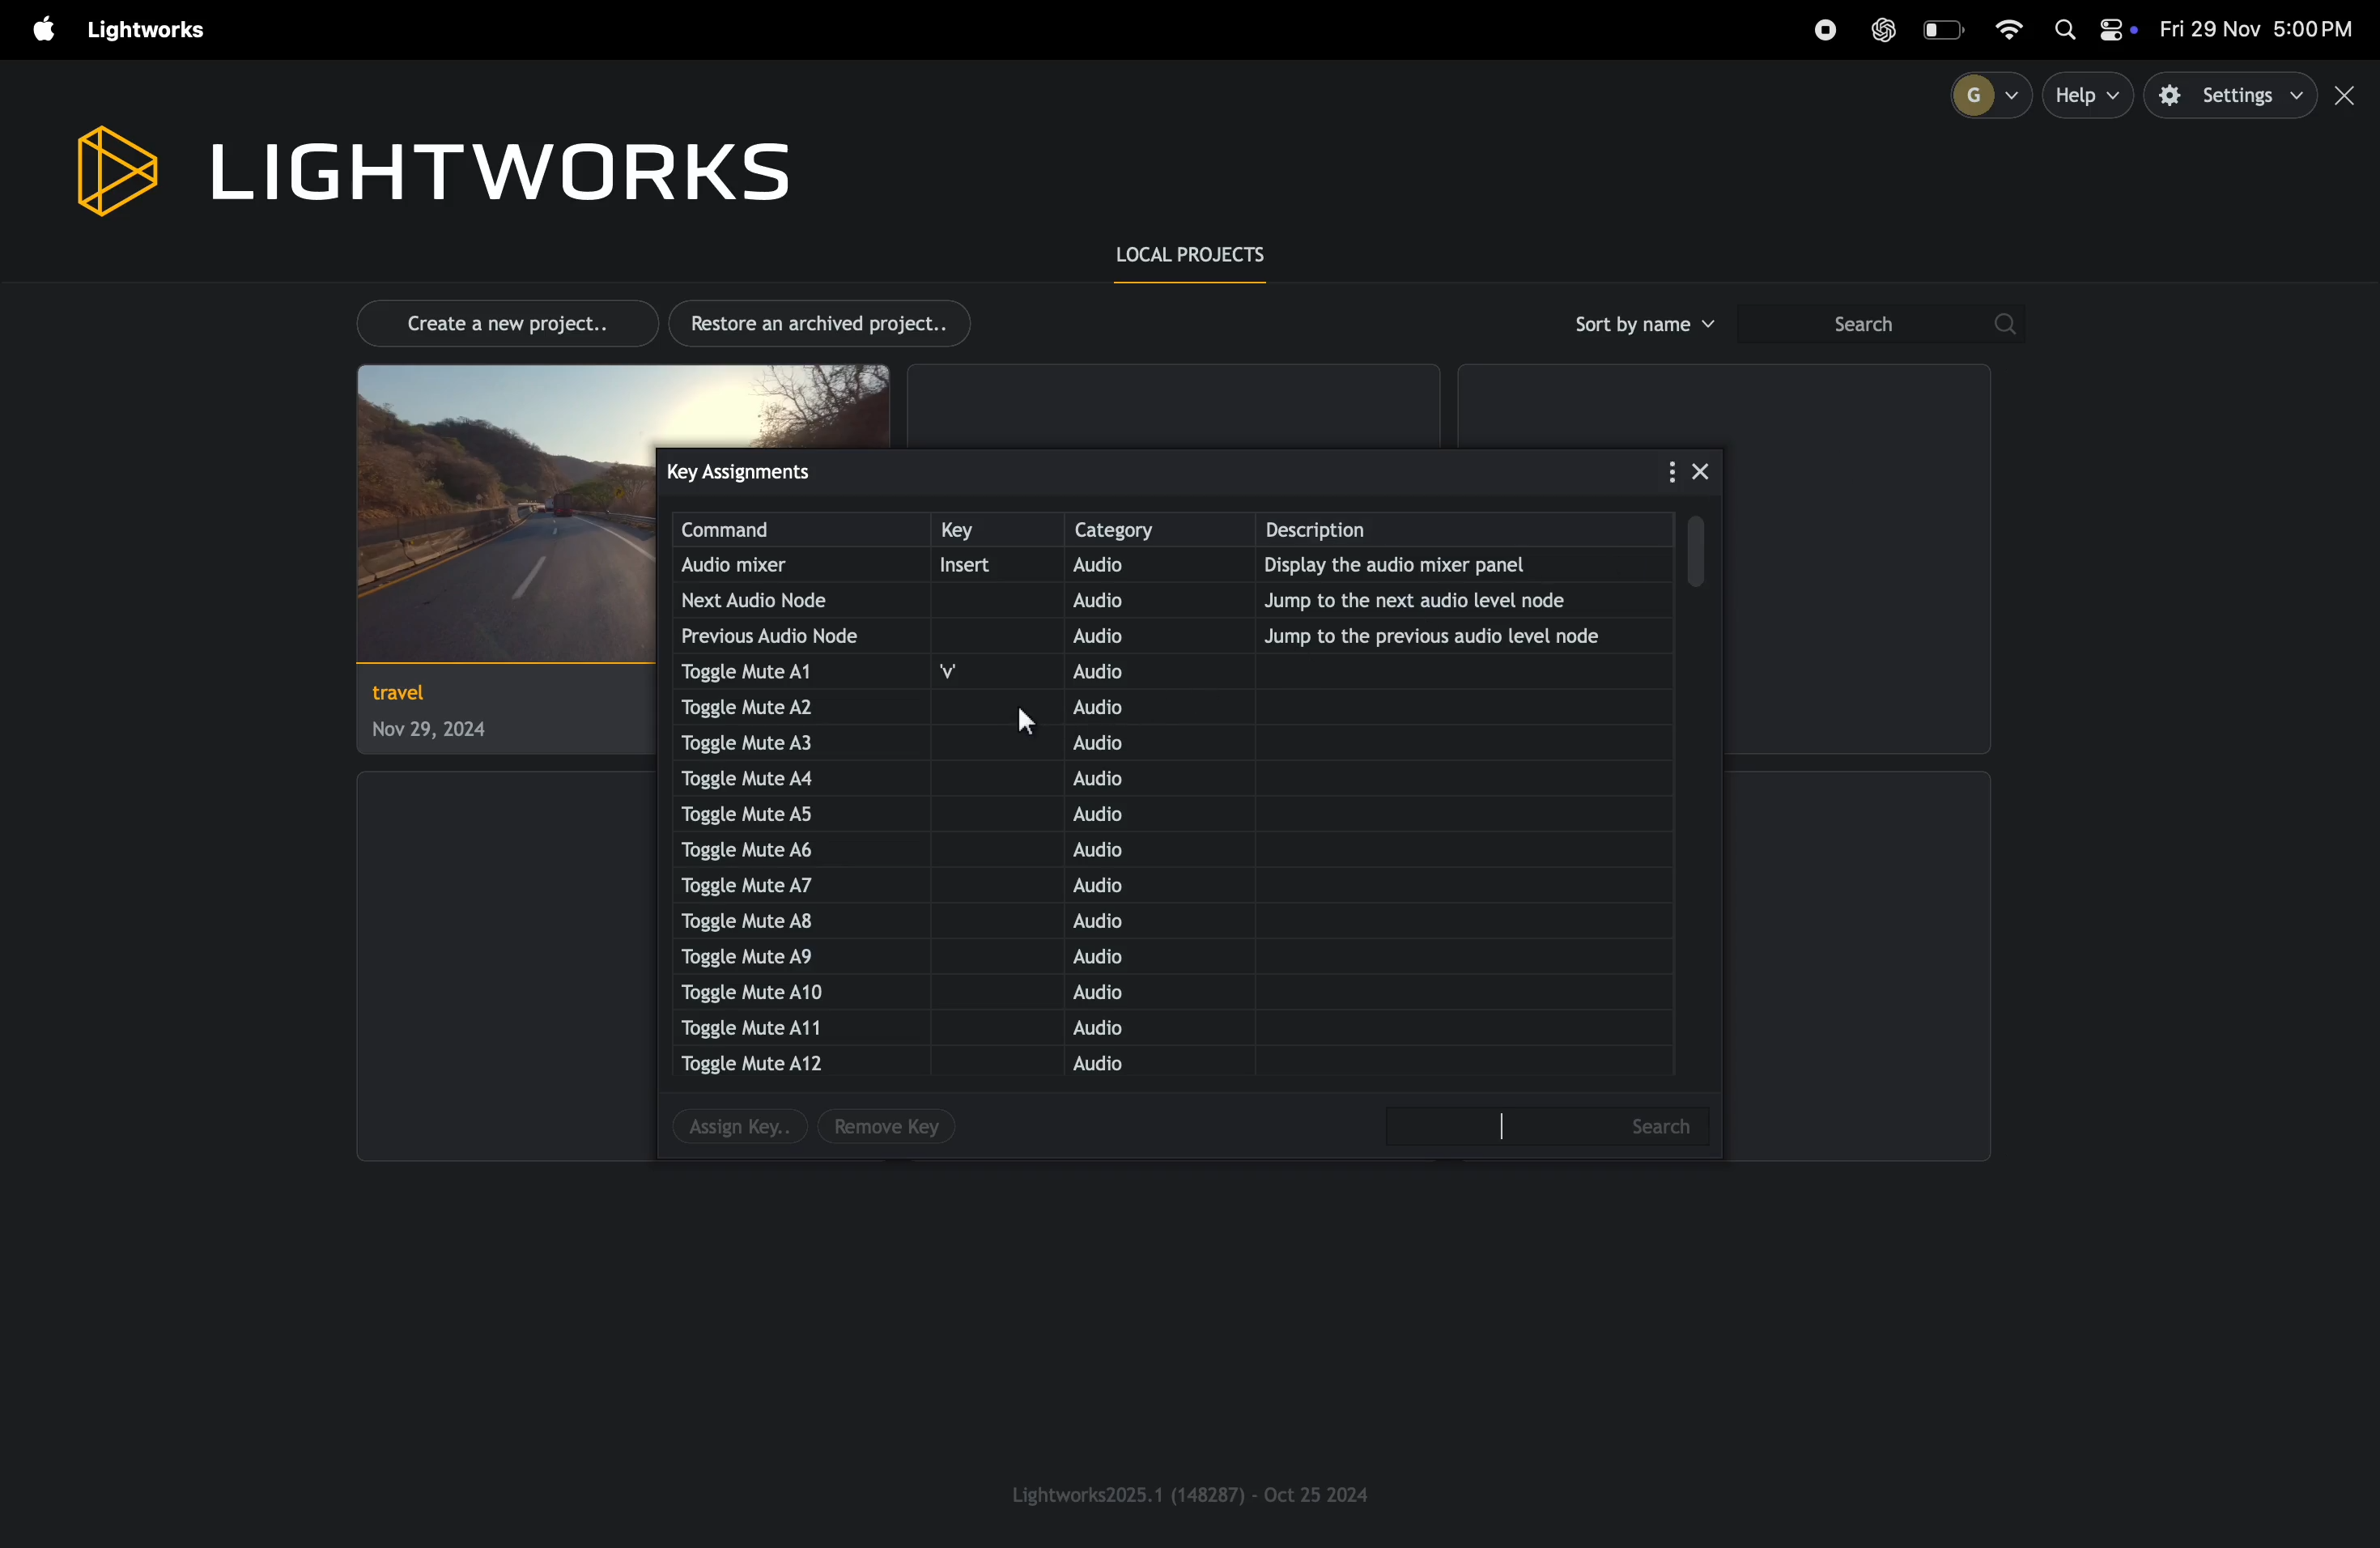 The width and height of the screenshot is (2380, 1548). Describe the element at coordinates (773, 888) in the screenshot. I see `toggle muteA7` at that location.